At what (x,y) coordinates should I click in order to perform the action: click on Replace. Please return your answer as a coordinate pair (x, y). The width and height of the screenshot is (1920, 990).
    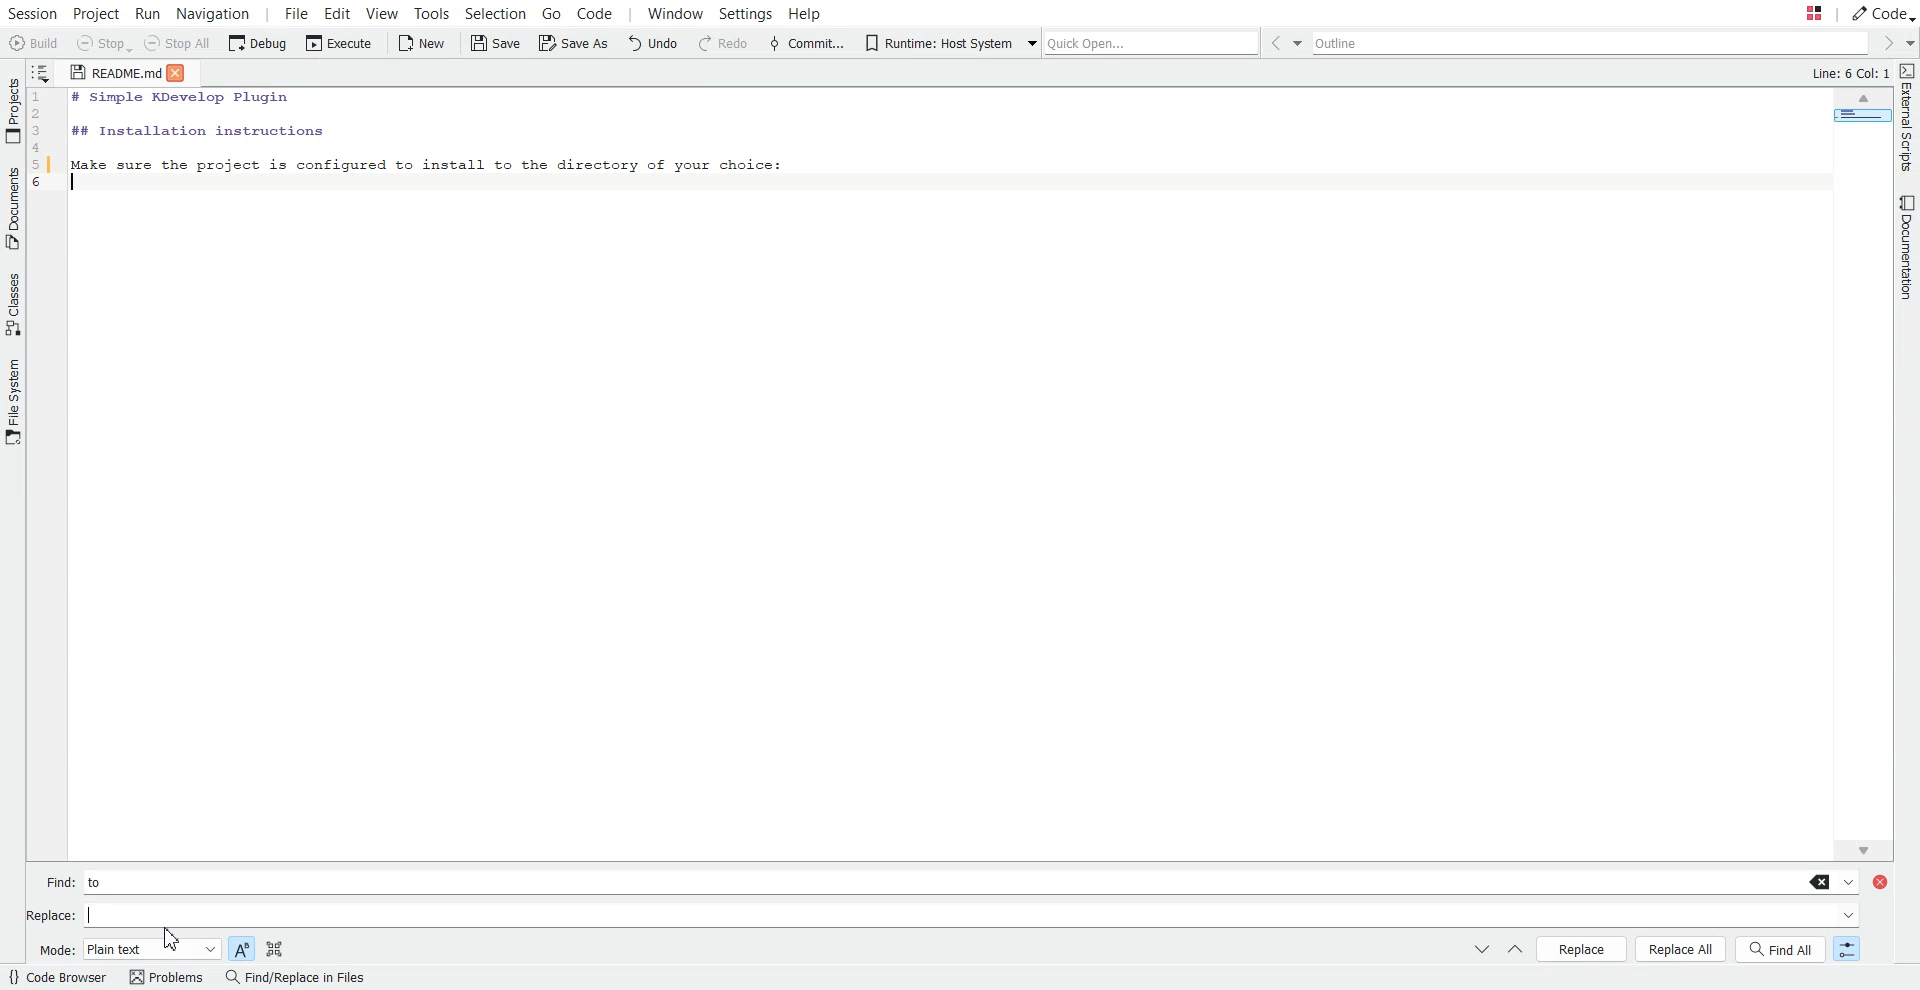
    Looking at the image, I should click on (1582, 948).